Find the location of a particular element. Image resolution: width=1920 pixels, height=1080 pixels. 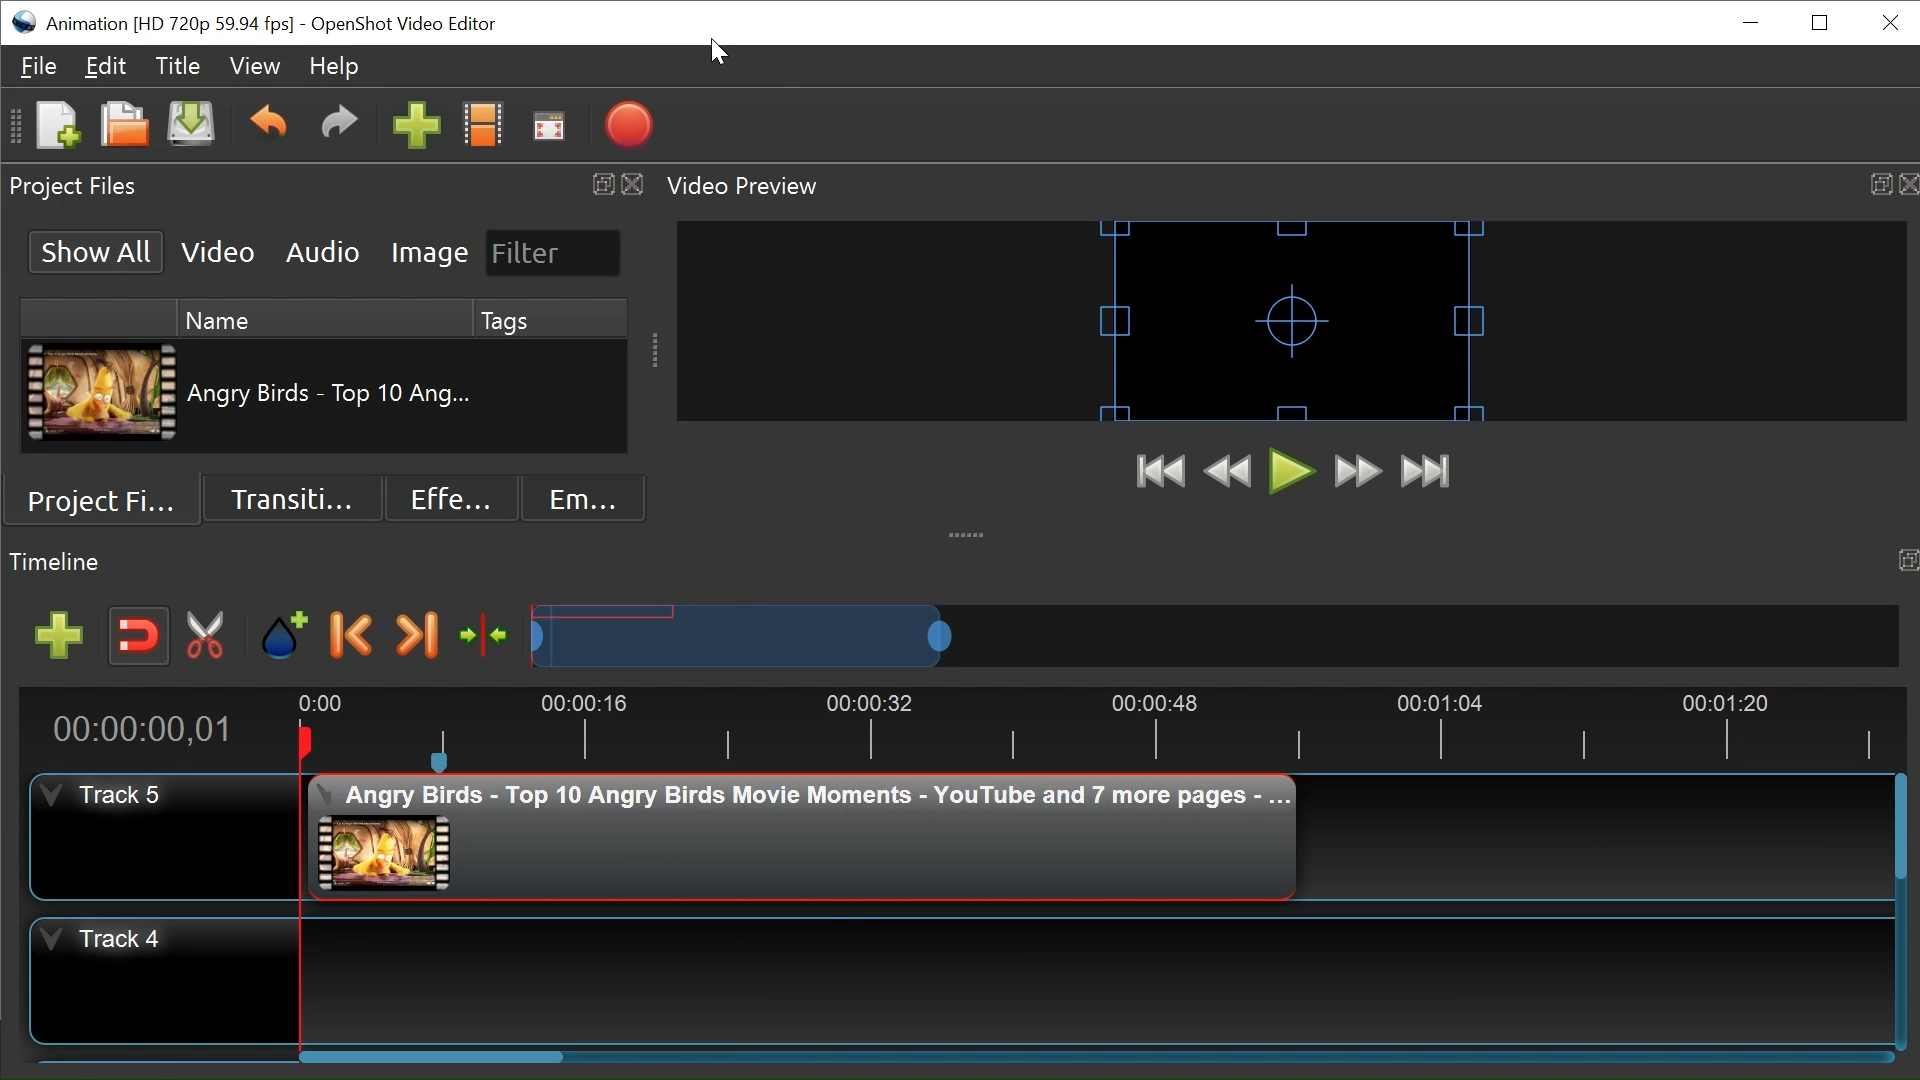

Fast Forward is located at coordinates (1358, 471).